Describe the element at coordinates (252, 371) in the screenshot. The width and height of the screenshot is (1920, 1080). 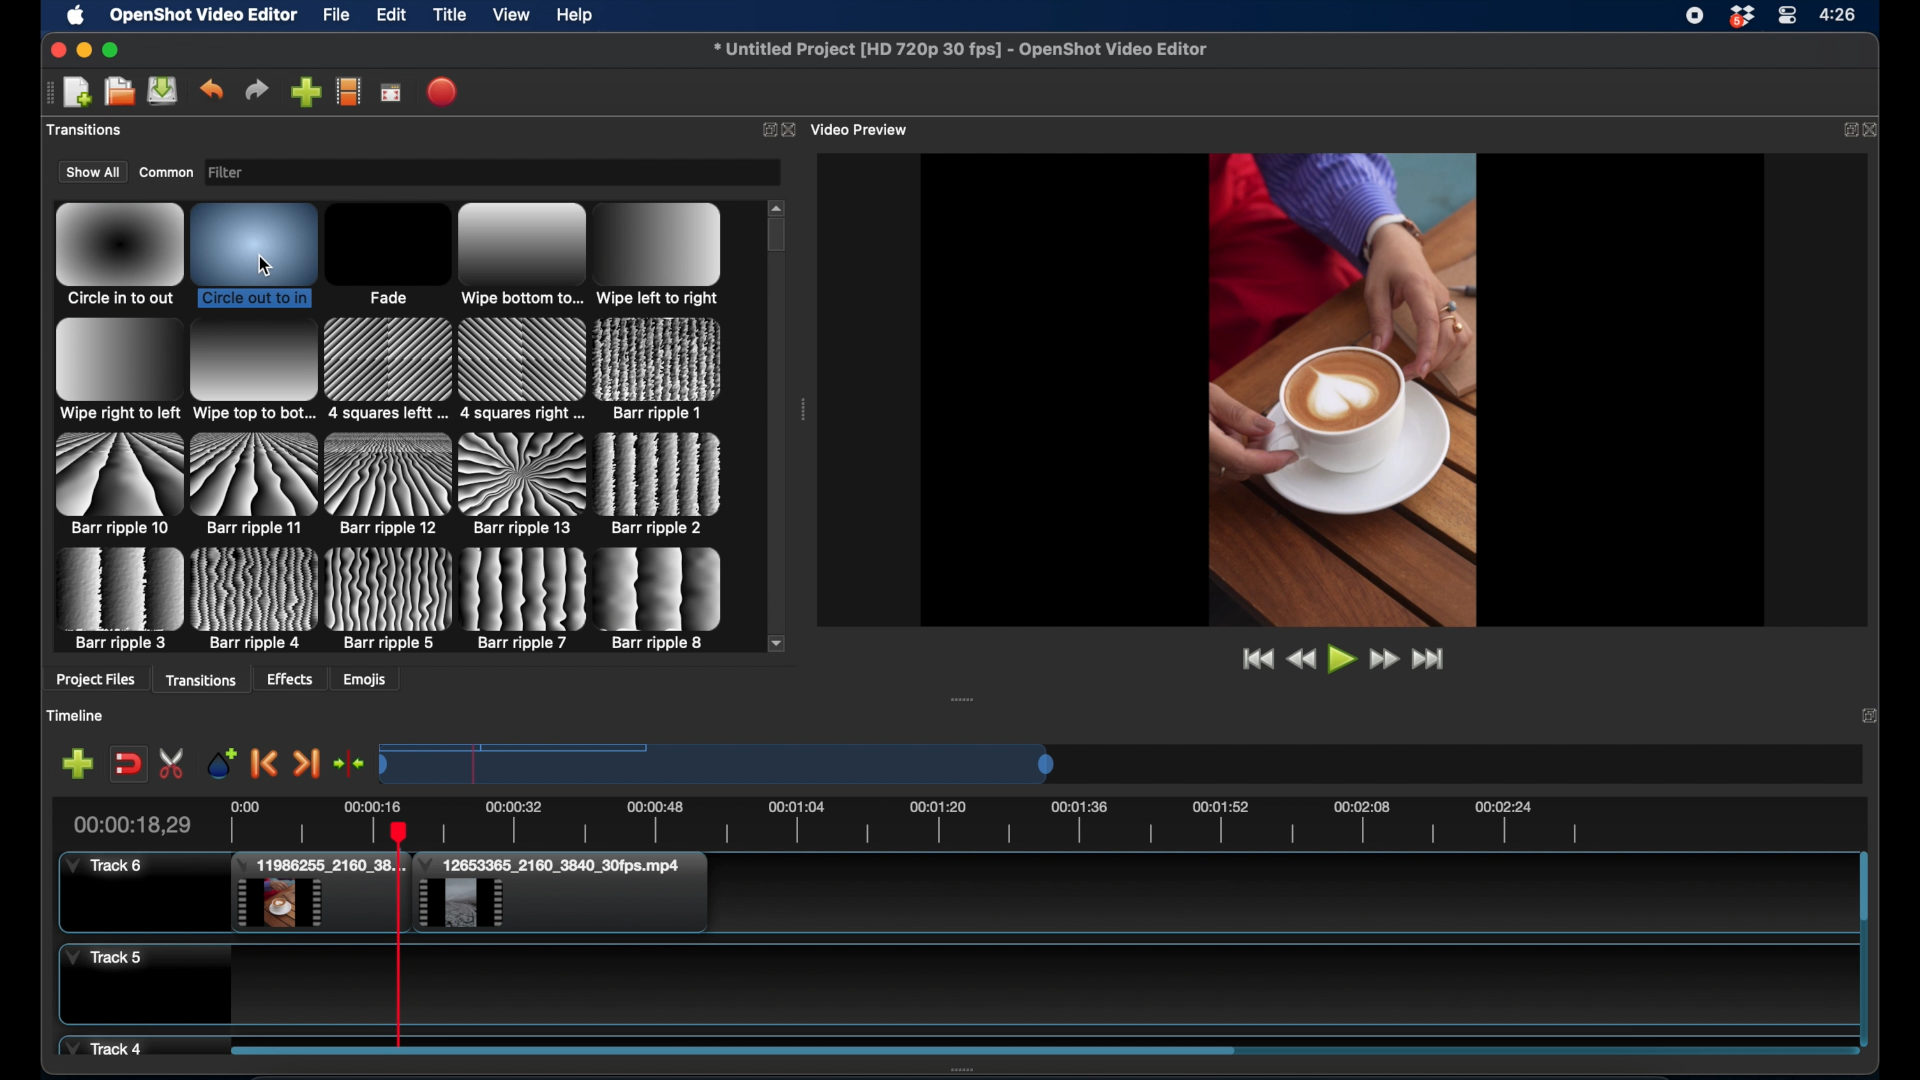
I see `transition` at that location.